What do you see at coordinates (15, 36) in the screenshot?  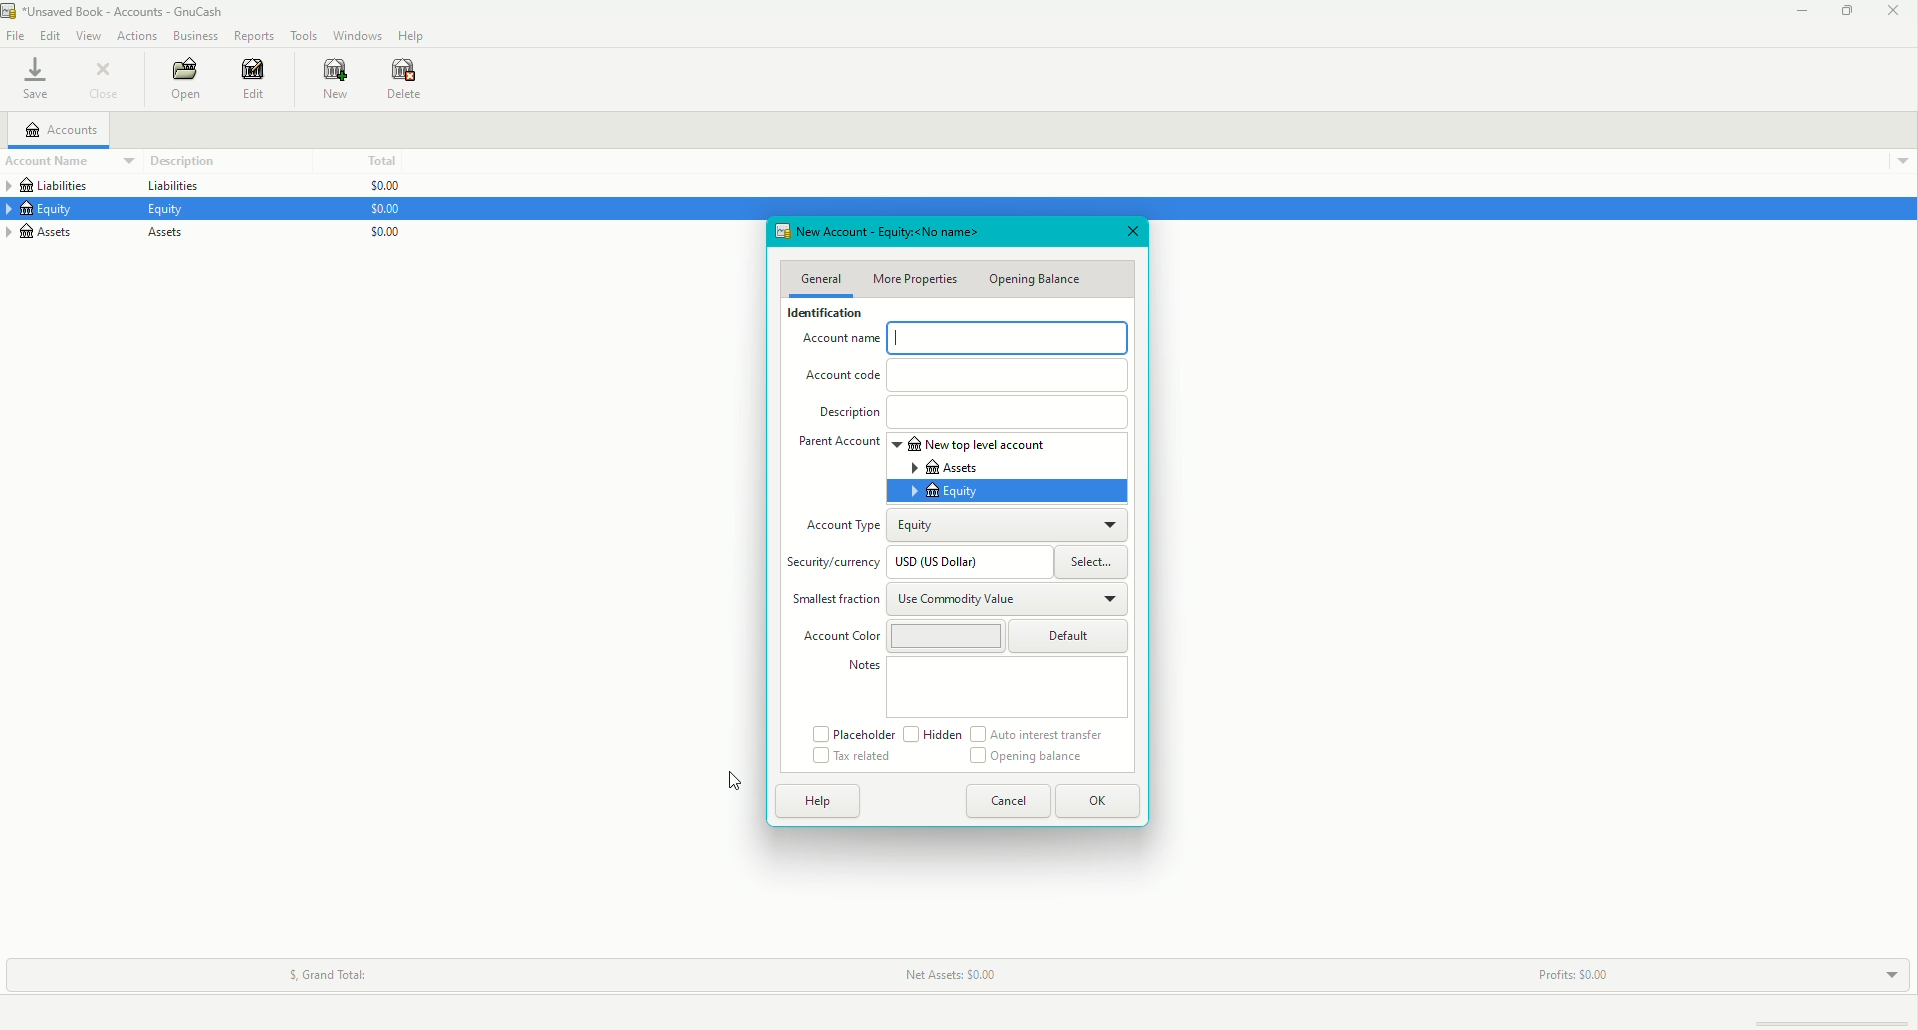 I see `File` at bounding box center [15, 36].